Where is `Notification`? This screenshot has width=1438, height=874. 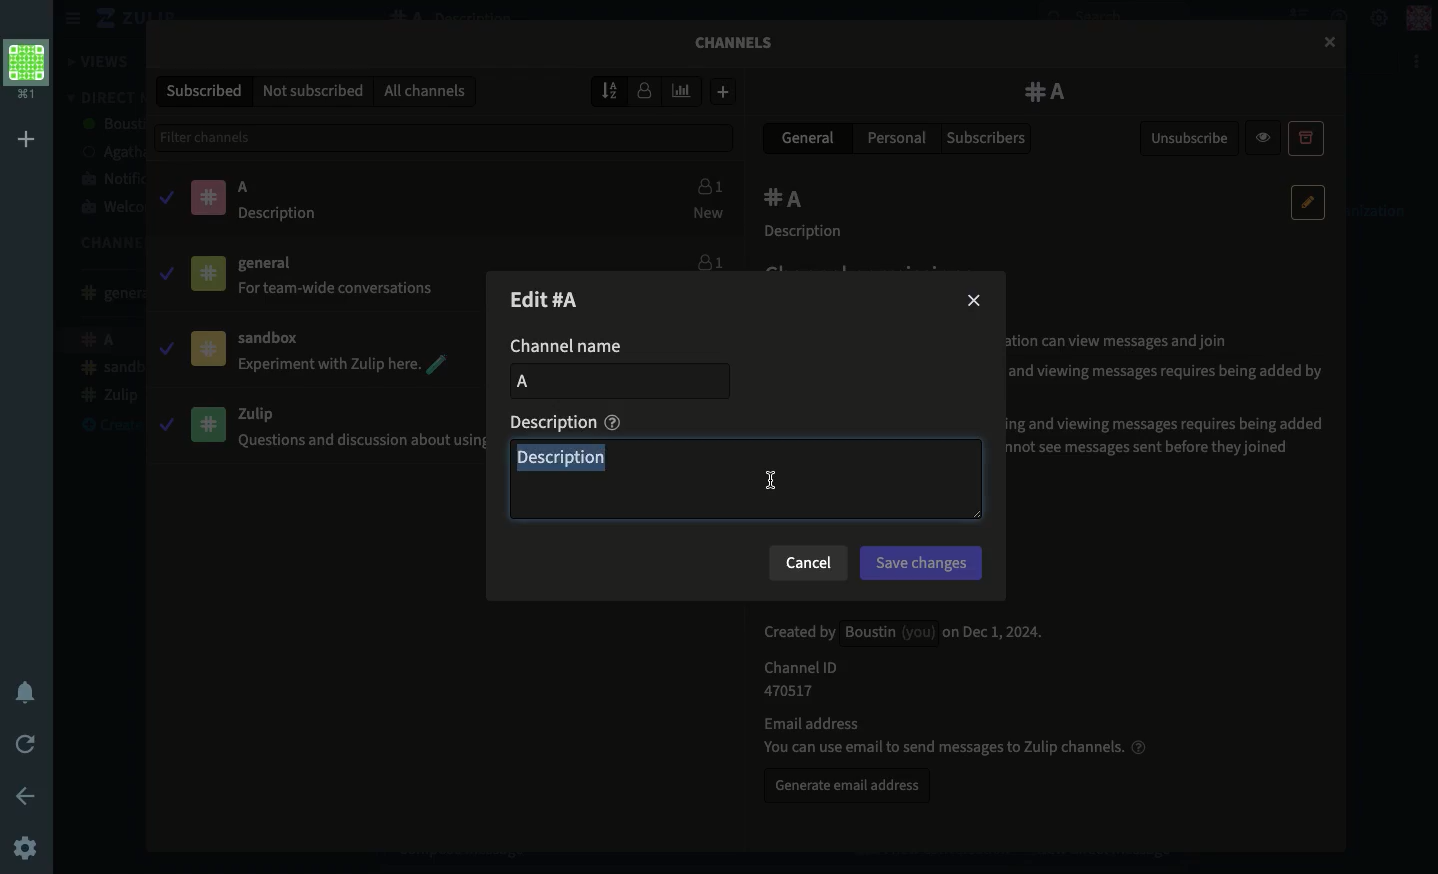
Notification is located at coordinates (26, 694).